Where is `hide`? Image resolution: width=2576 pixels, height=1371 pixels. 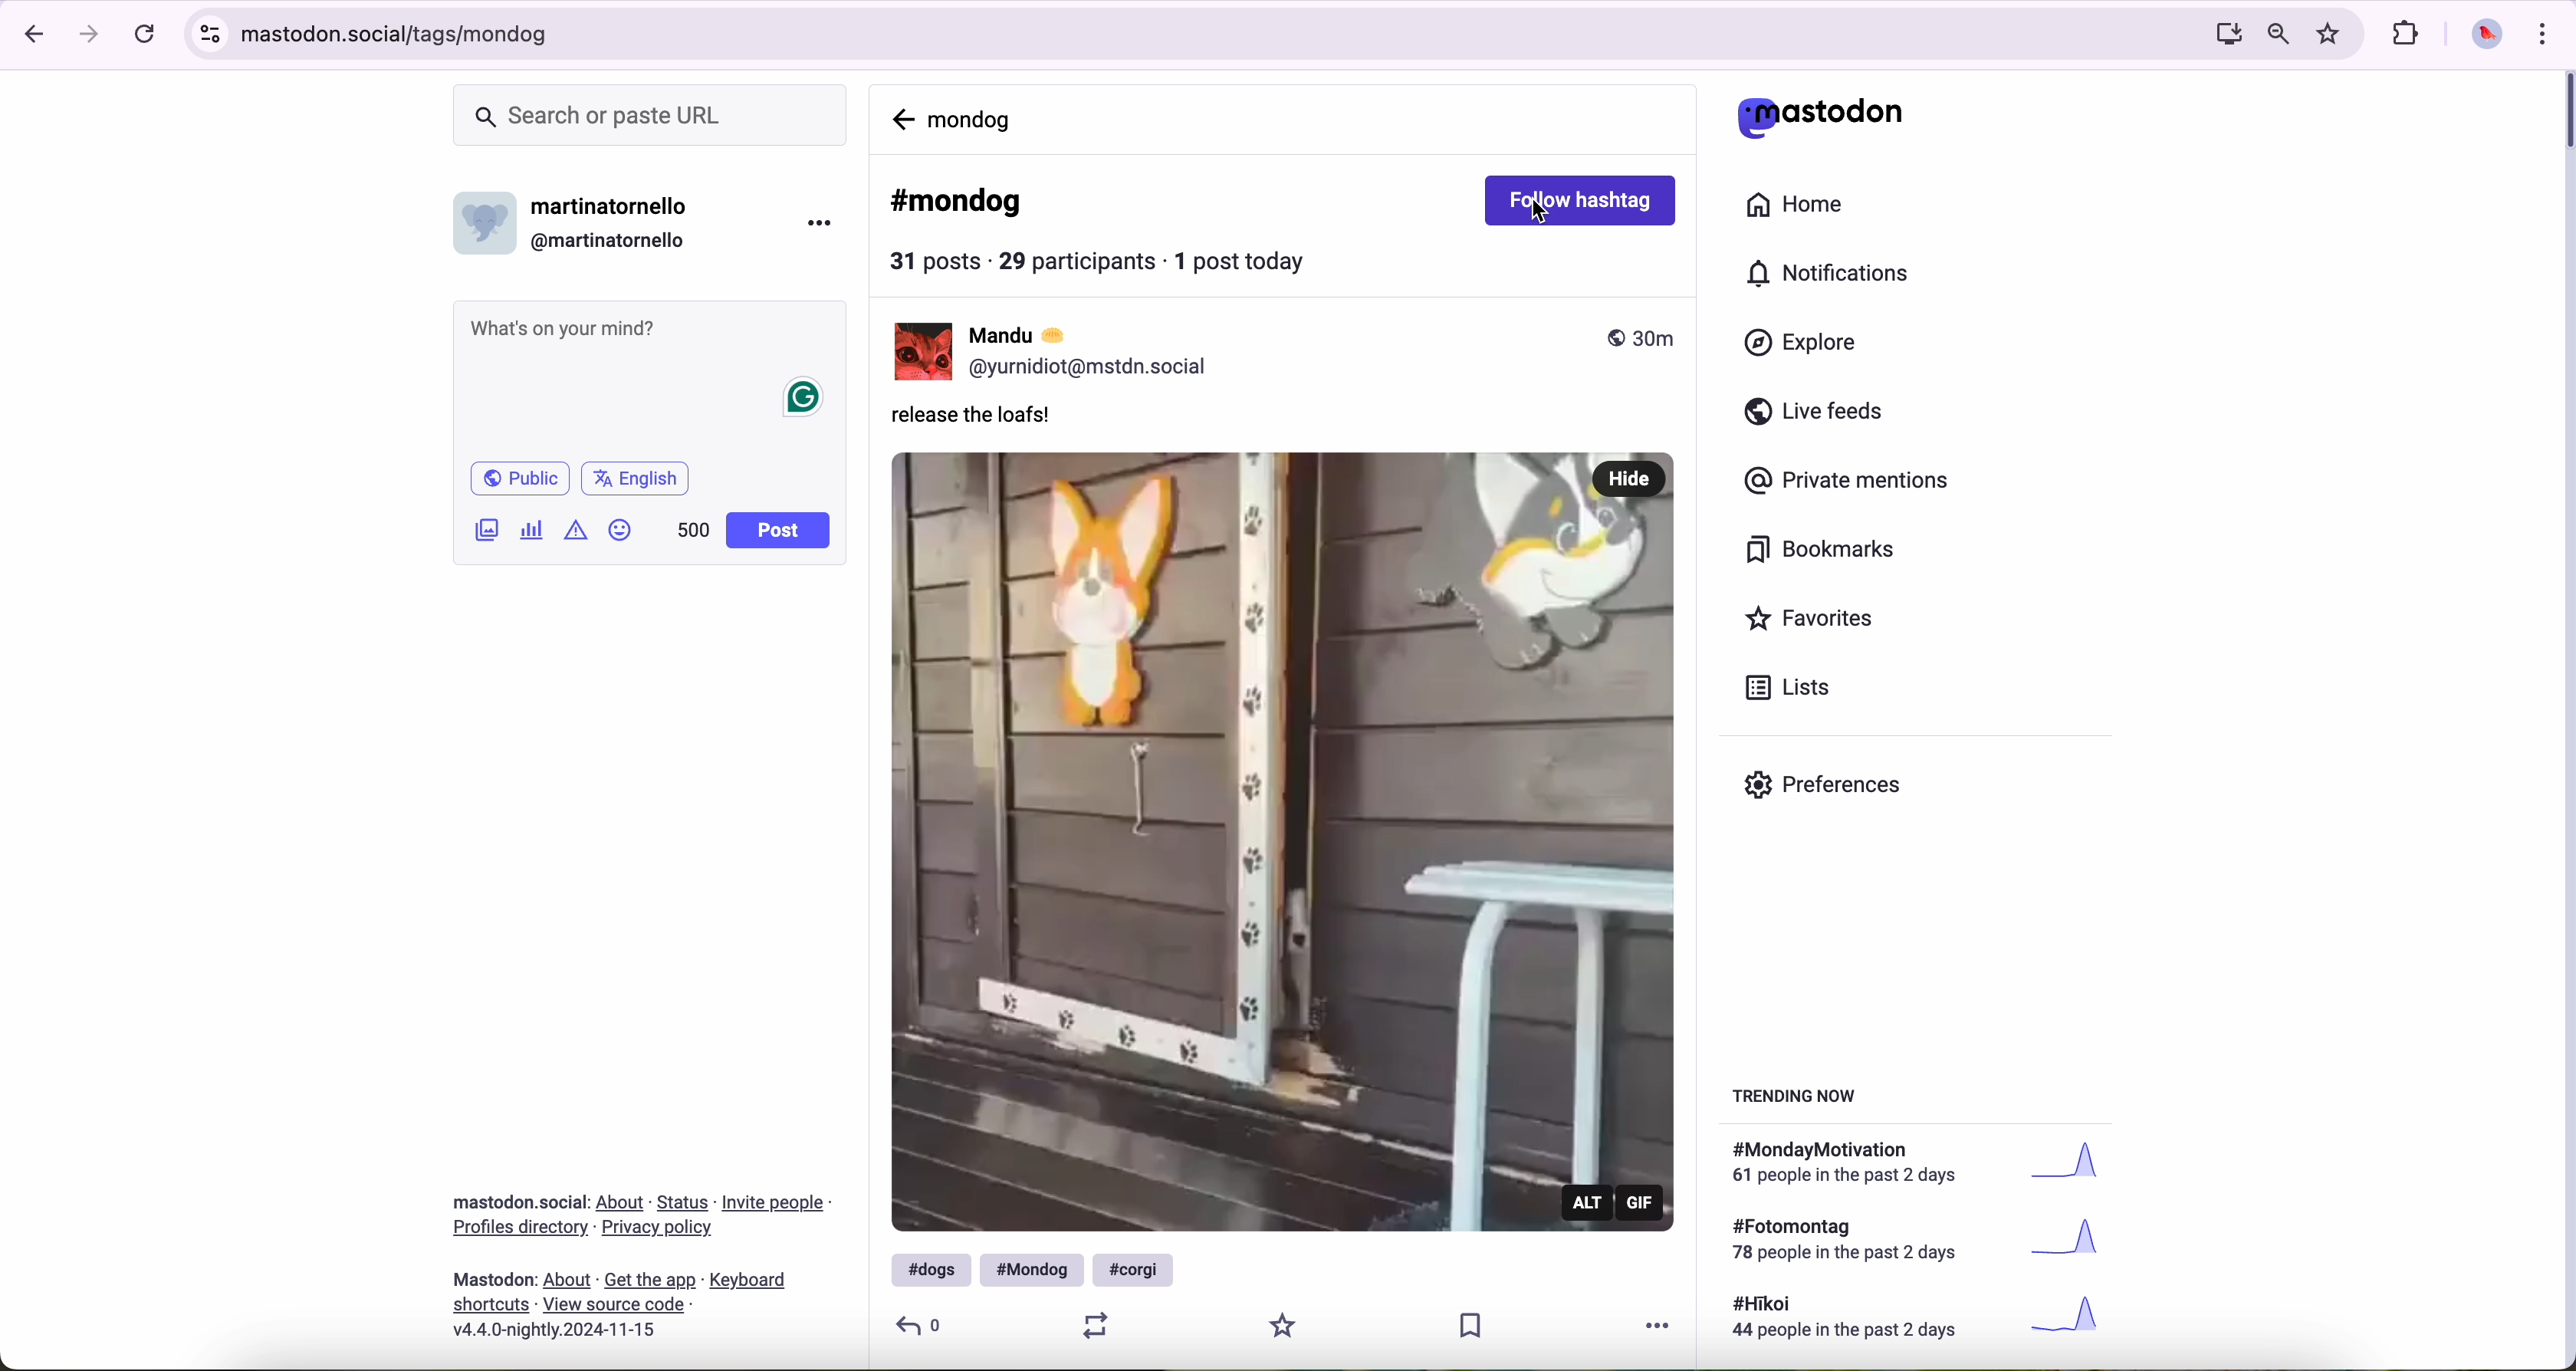 hide is located at coordinates (1631, 475).